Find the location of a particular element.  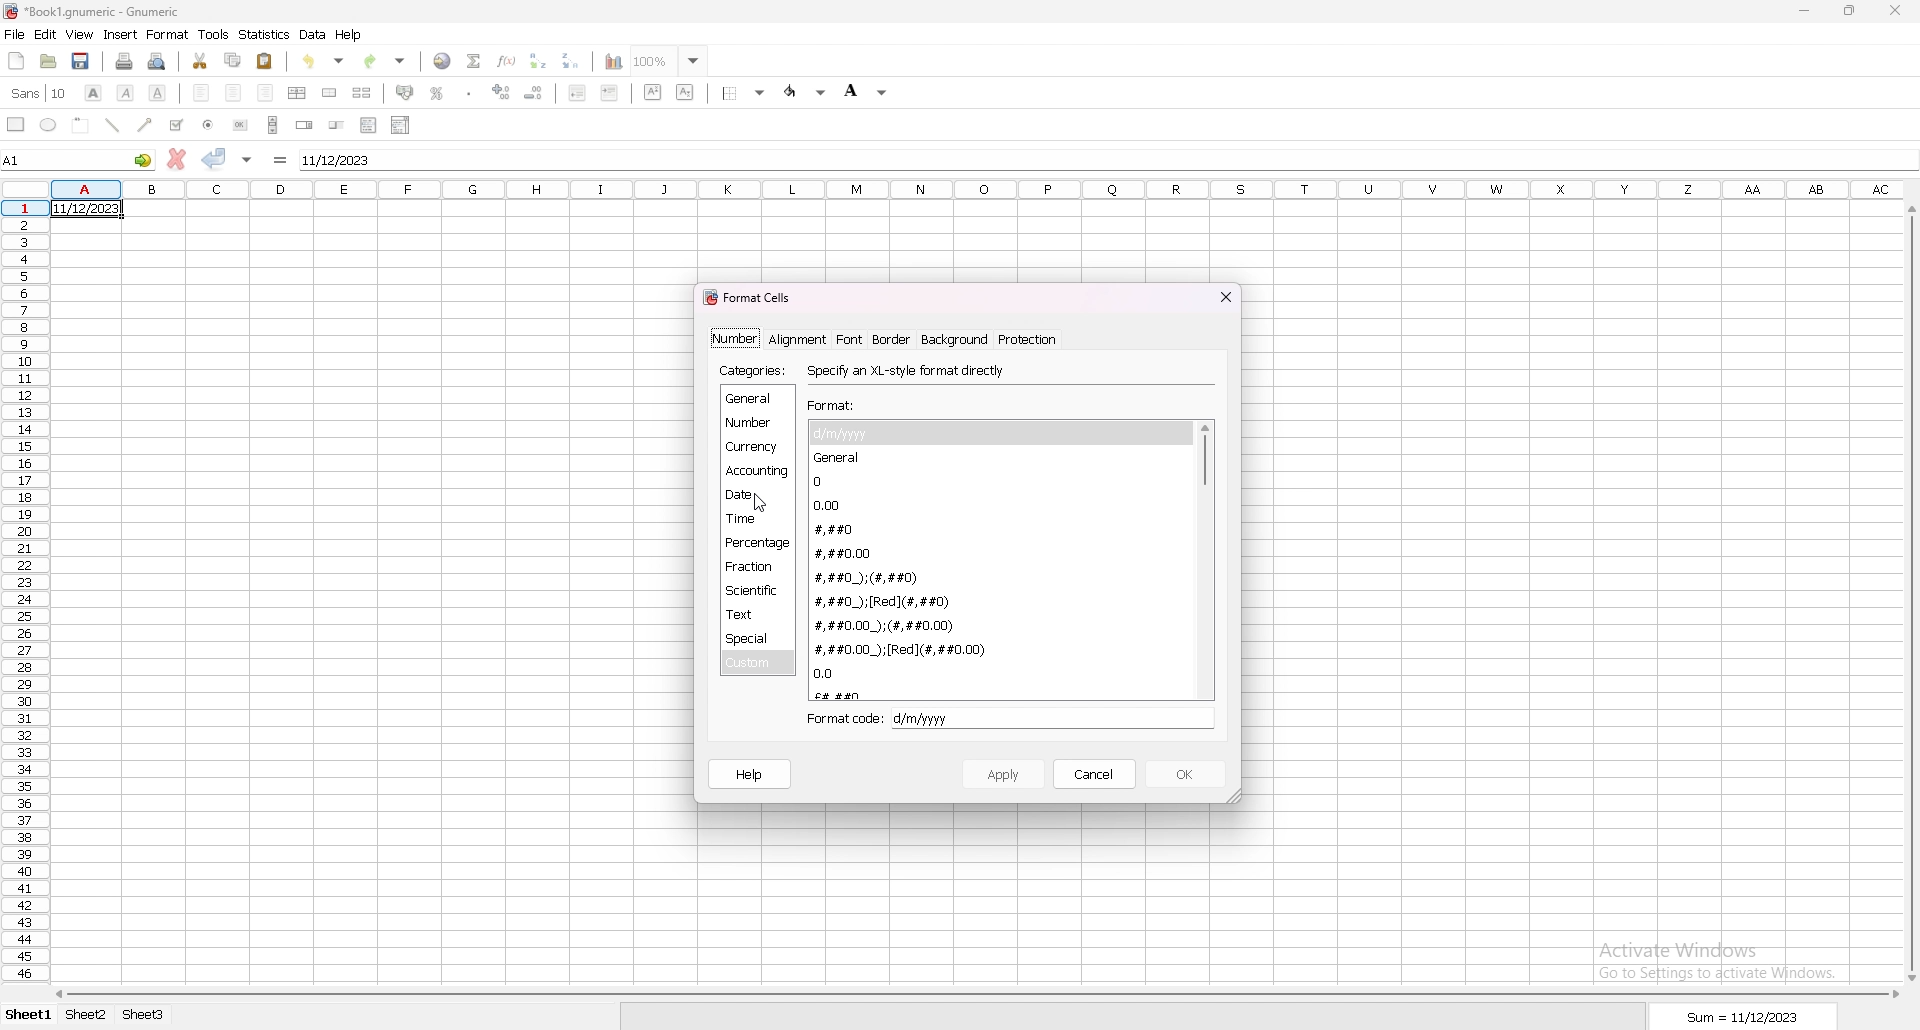

edit is located at coordinates (46, 34).